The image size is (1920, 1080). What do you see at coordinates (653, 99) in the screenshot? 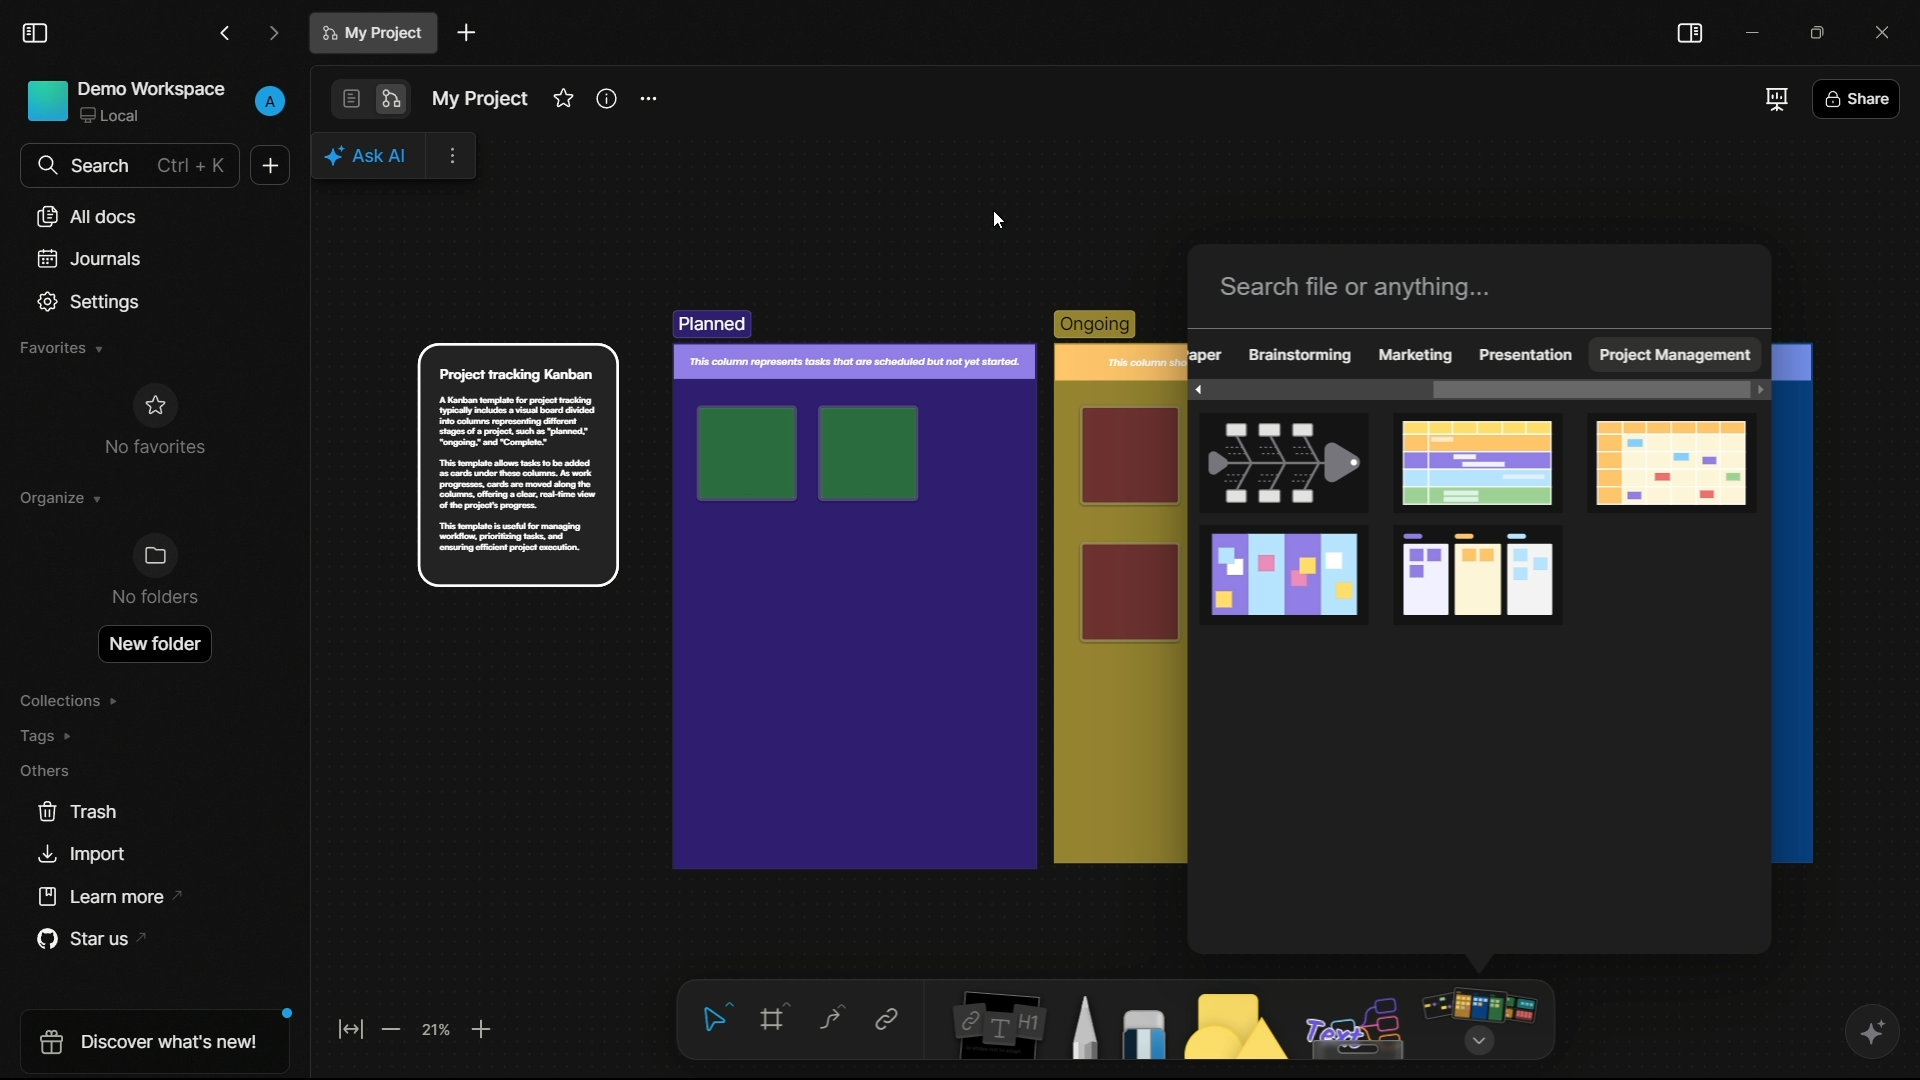
I see `settings` at bounding box center [653, 99].